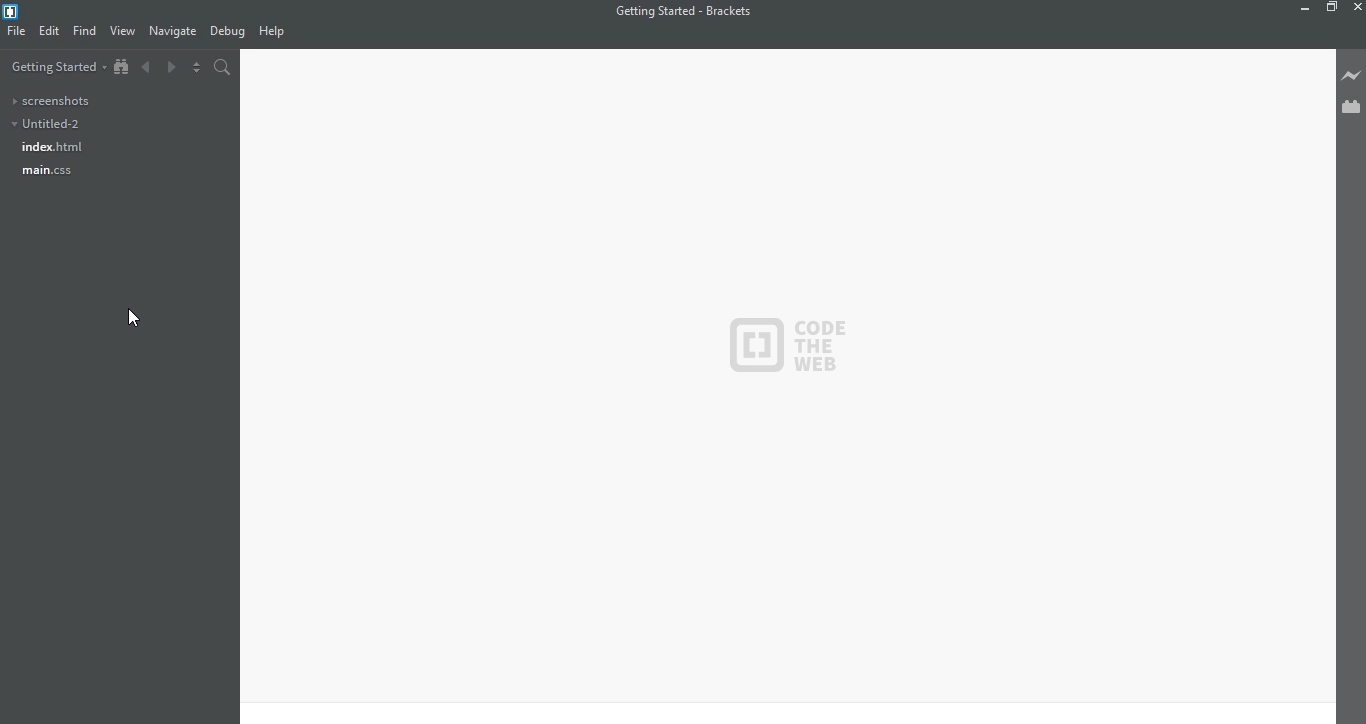 The width and height of the screenshot is (1366, 724). What do you see at coordinates (222, 67) in the screenshot?
I see `search` at bounding box center [222, 67].